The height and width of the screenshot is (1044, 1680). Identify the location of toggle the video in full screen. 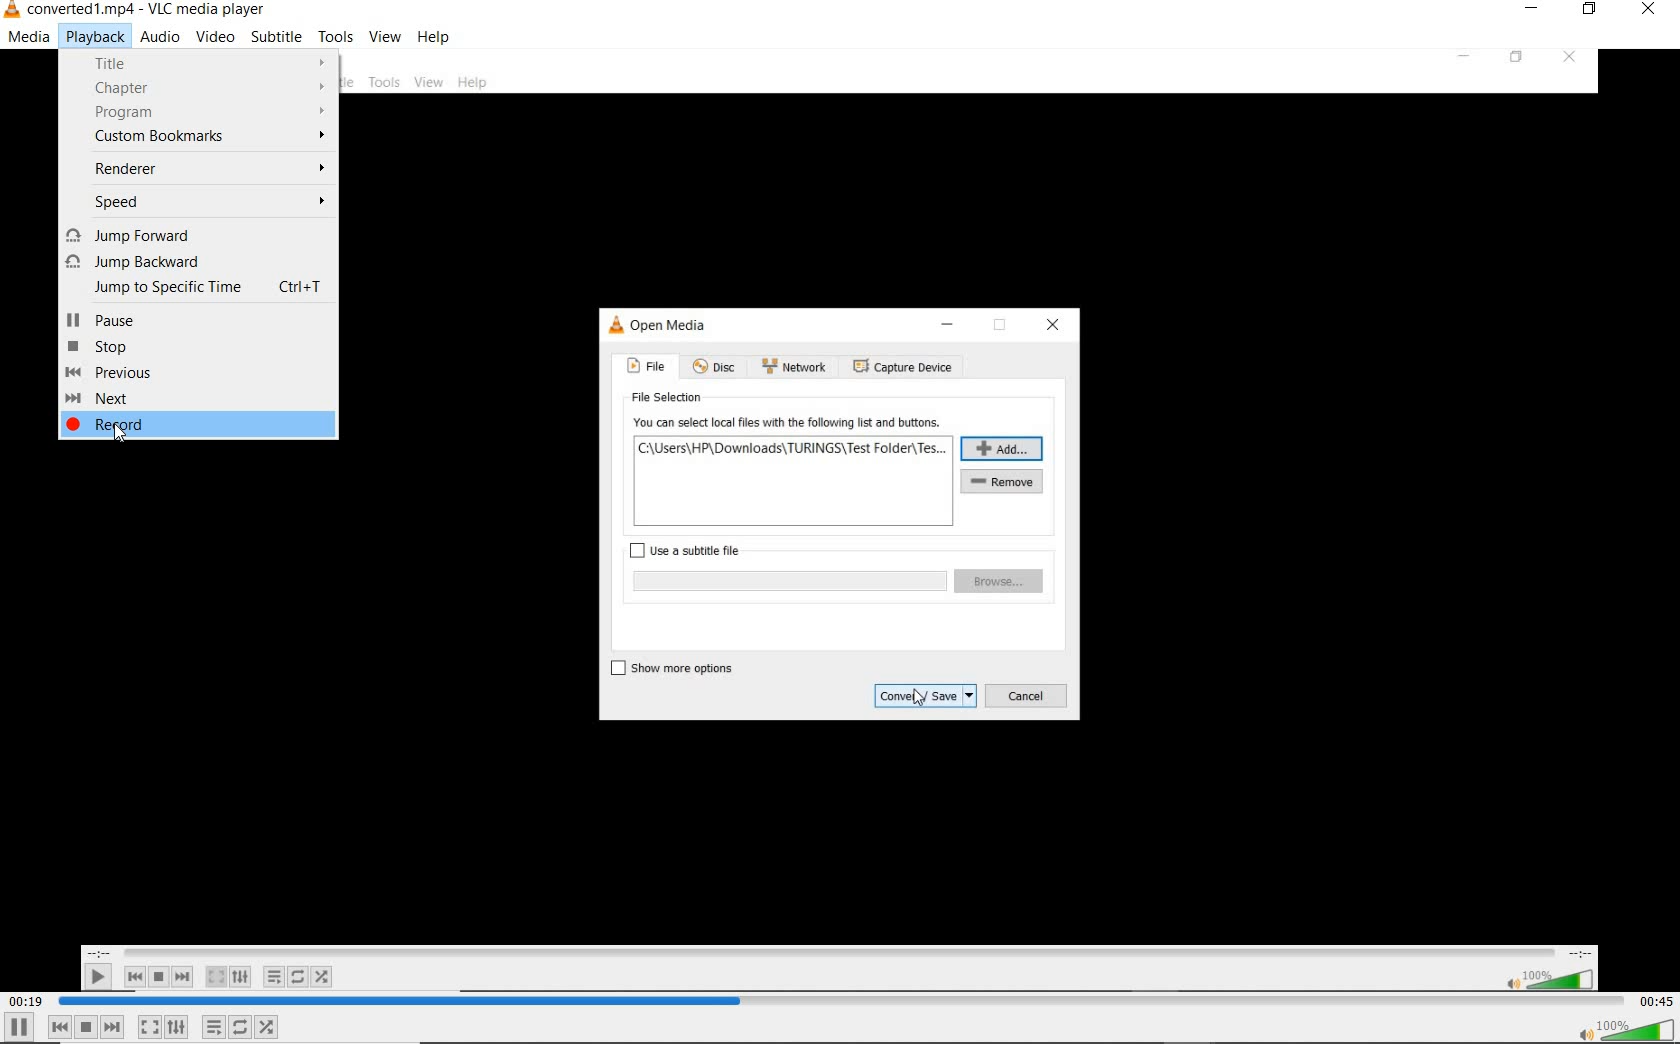
(149, 1026).